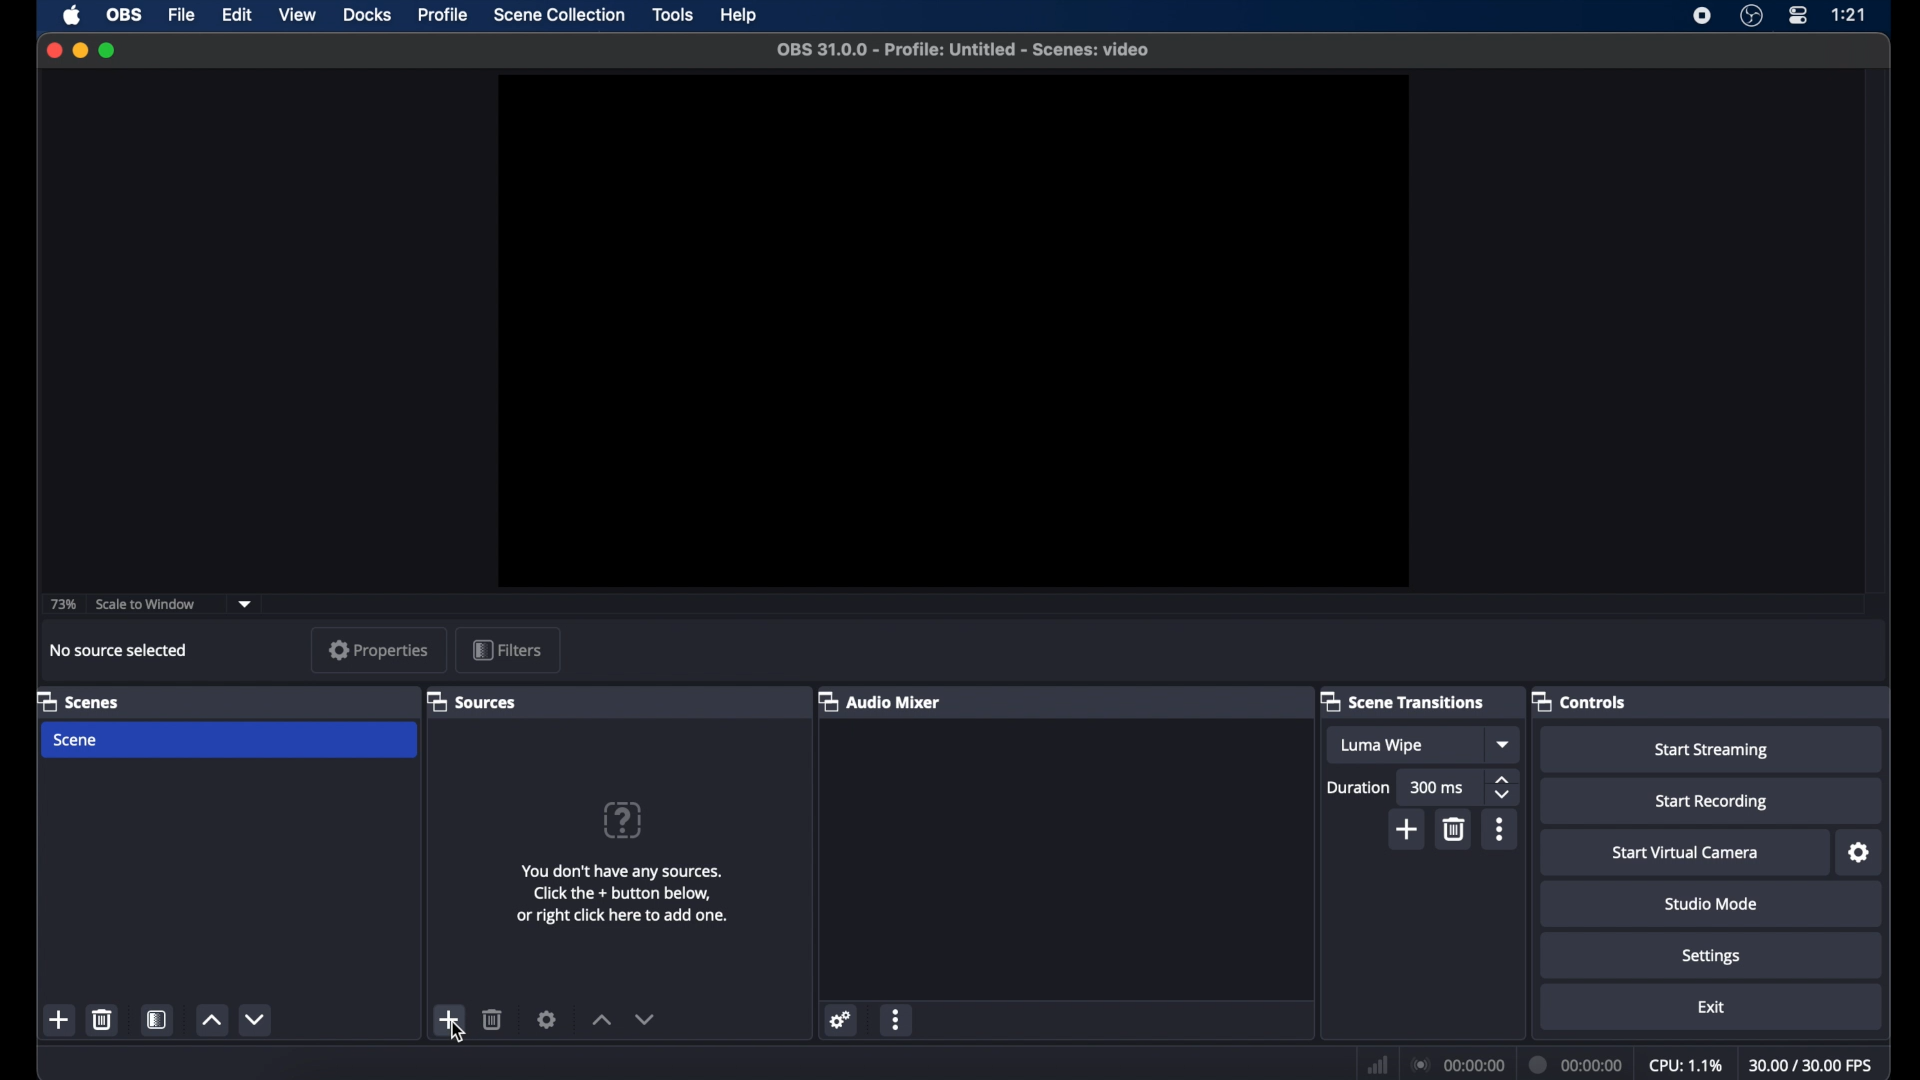 This screenshot has height=1080, width=1920. What do you see at coordinates (508, 649) in the screenshot?
I see `filters` at bounding box center [508, 649].